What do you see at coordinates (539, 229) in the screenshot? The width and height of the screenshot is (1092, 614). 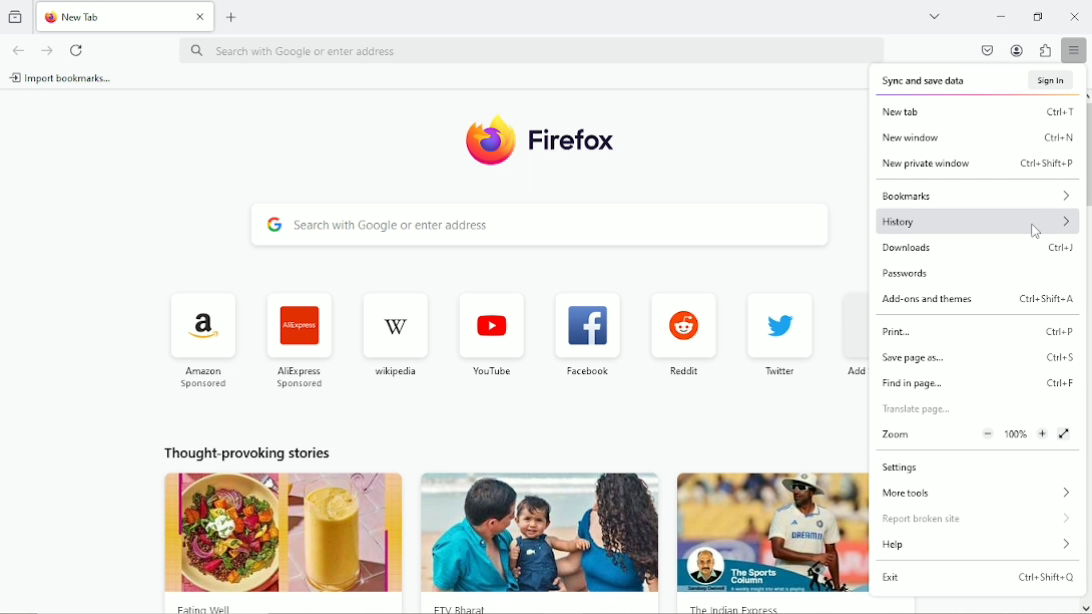 I see `search with Google or enter address` at bounding box center [539, 229].